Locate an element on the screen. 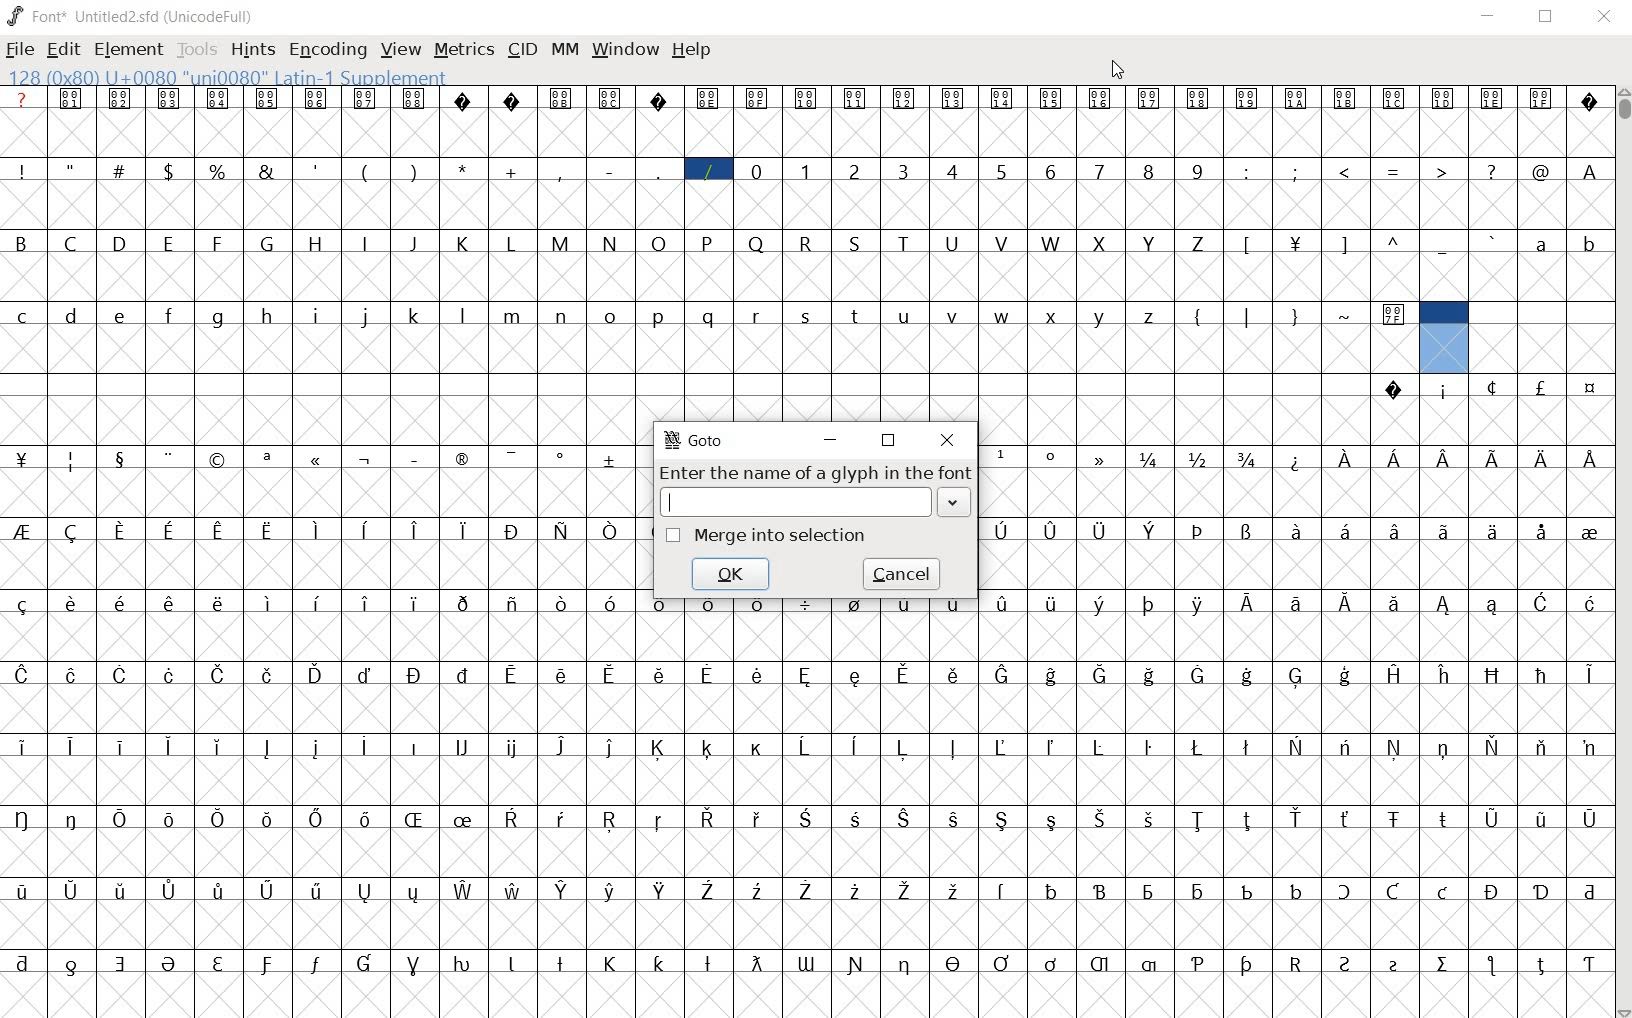 This screenshot has height=1018, width=1632. $ is located at coordinates (171, 171).